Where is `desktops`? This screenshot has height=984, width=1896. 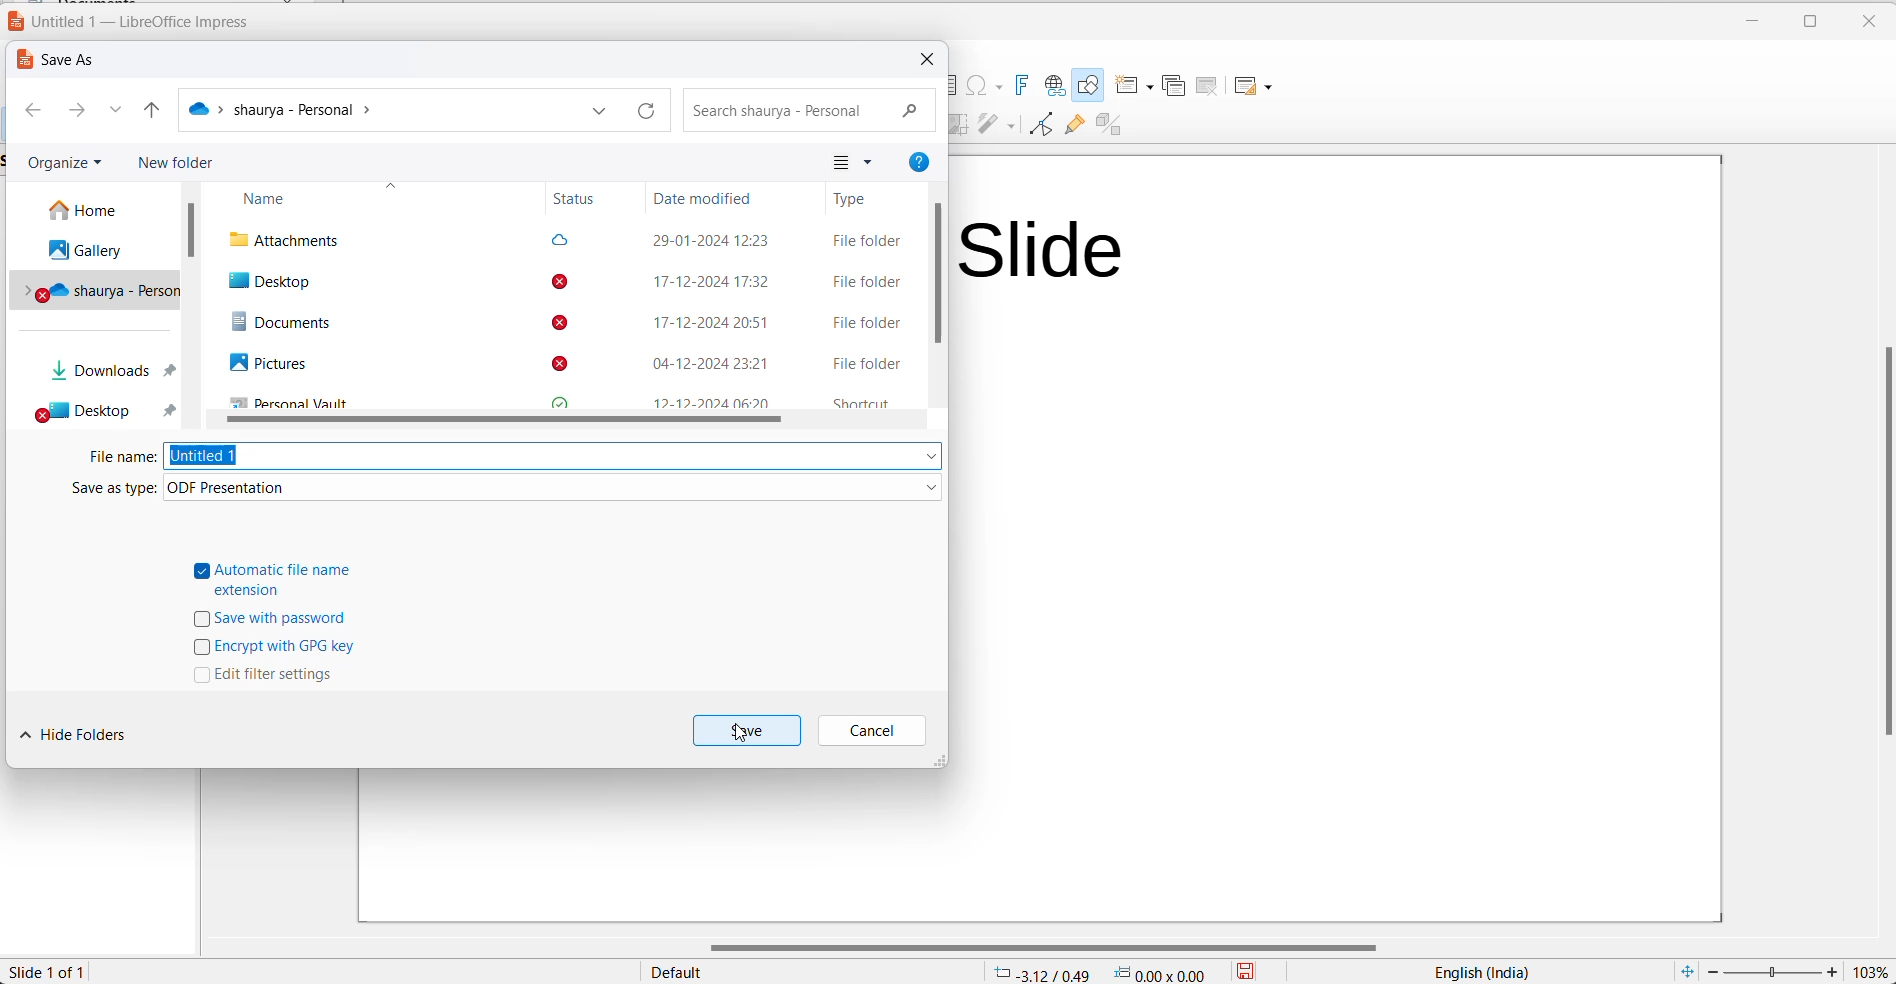 desktops is located at coordinates (105, 411).